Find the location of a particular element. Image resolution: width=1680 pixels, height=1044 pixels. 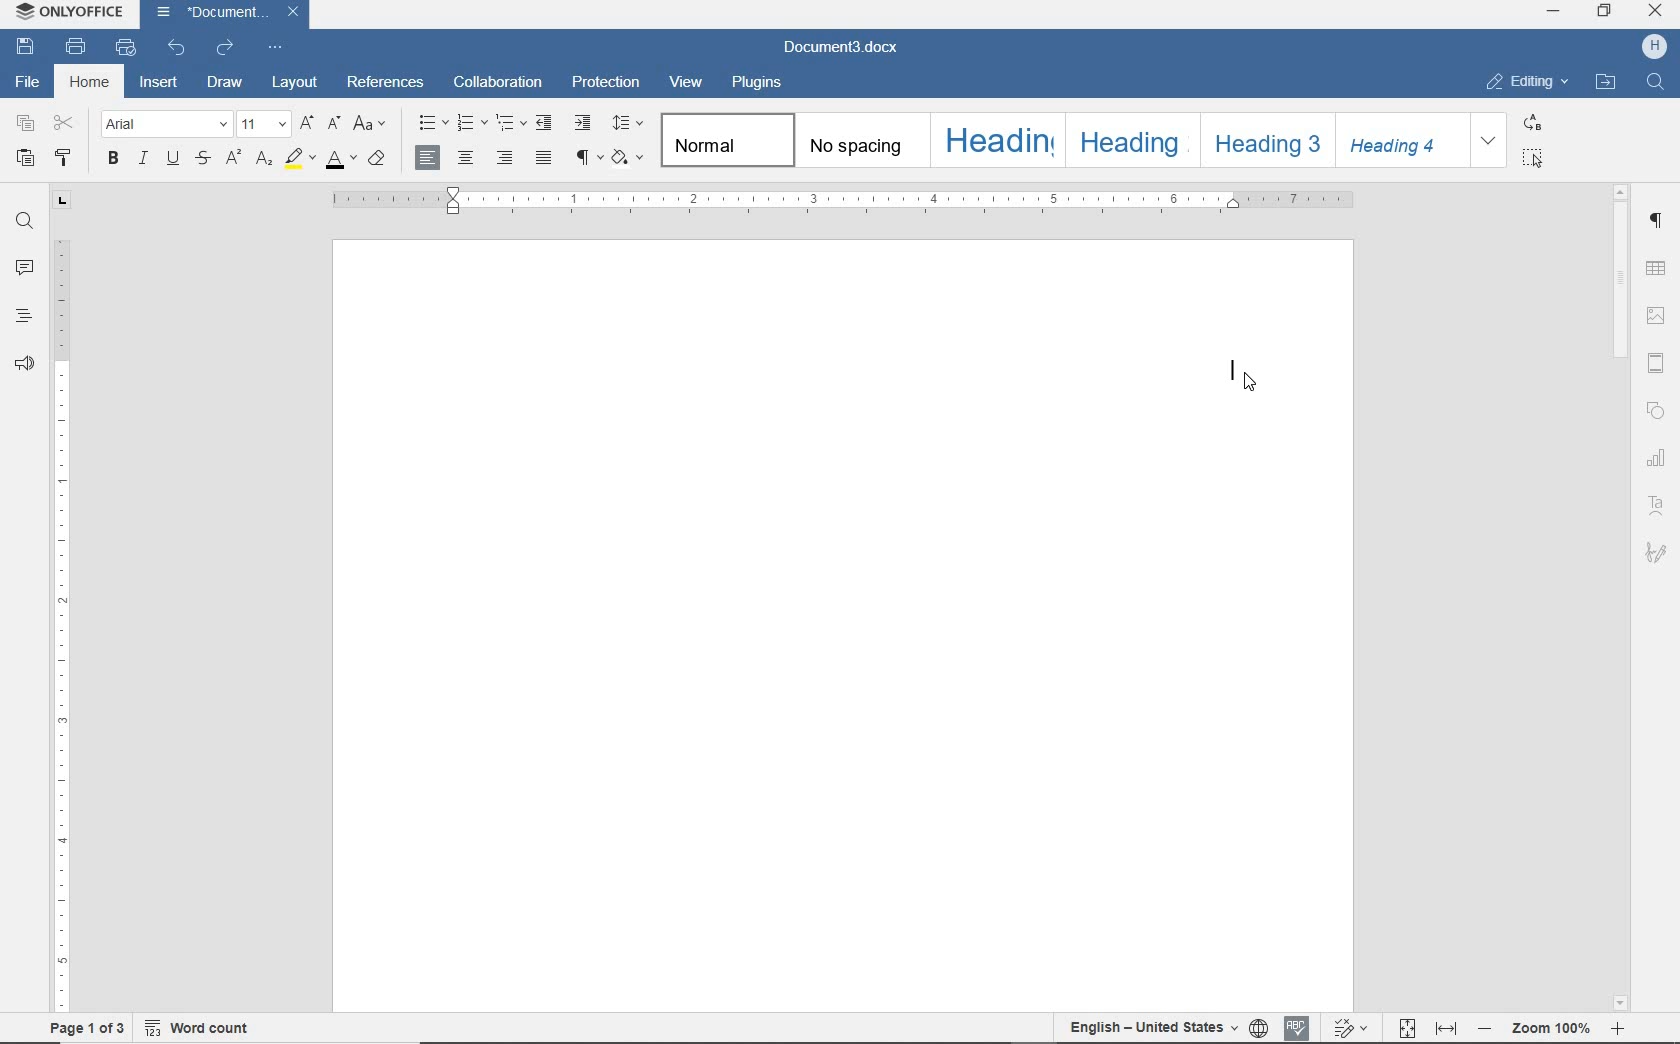

QUICK PRINT is located at coordinates (129, 48).